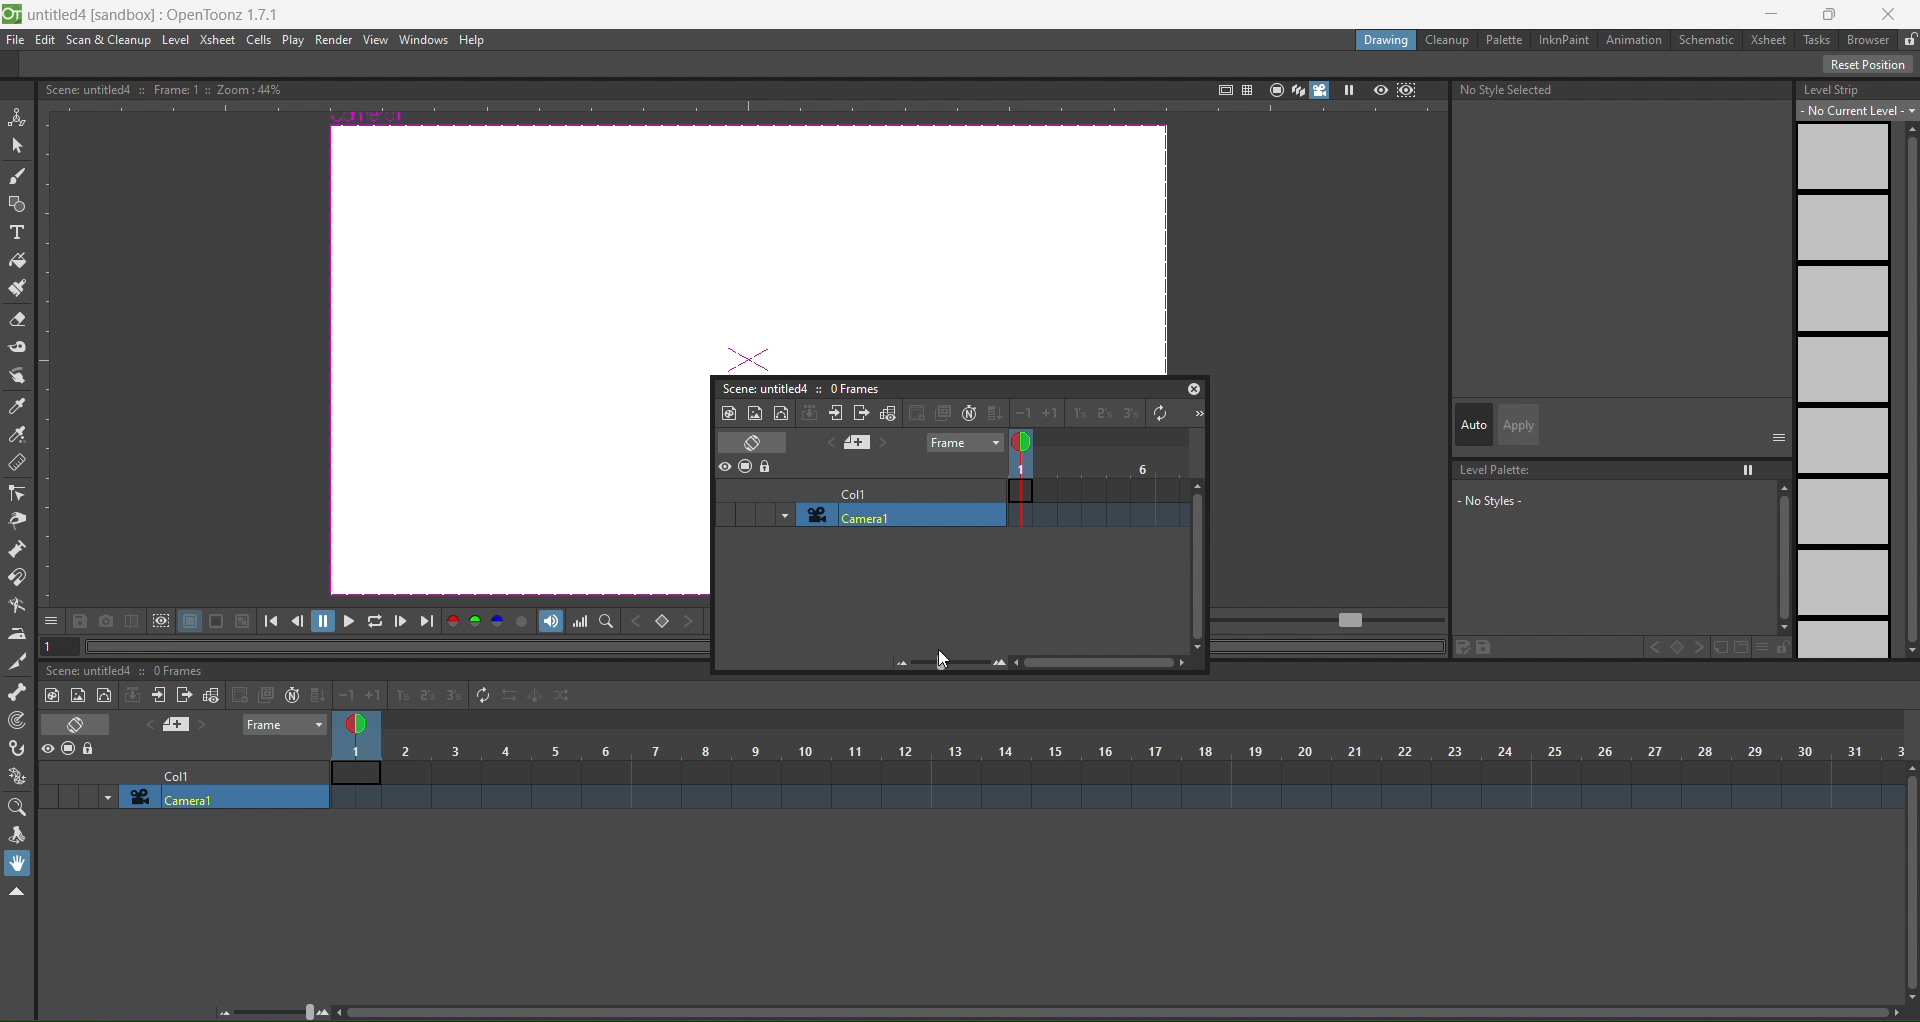 The width and height of the screenshot is (1920, 1022). What do you see at coordinates (19, 749) in the screenshot?
I see `hook tool` at bounding box center [19, 749].